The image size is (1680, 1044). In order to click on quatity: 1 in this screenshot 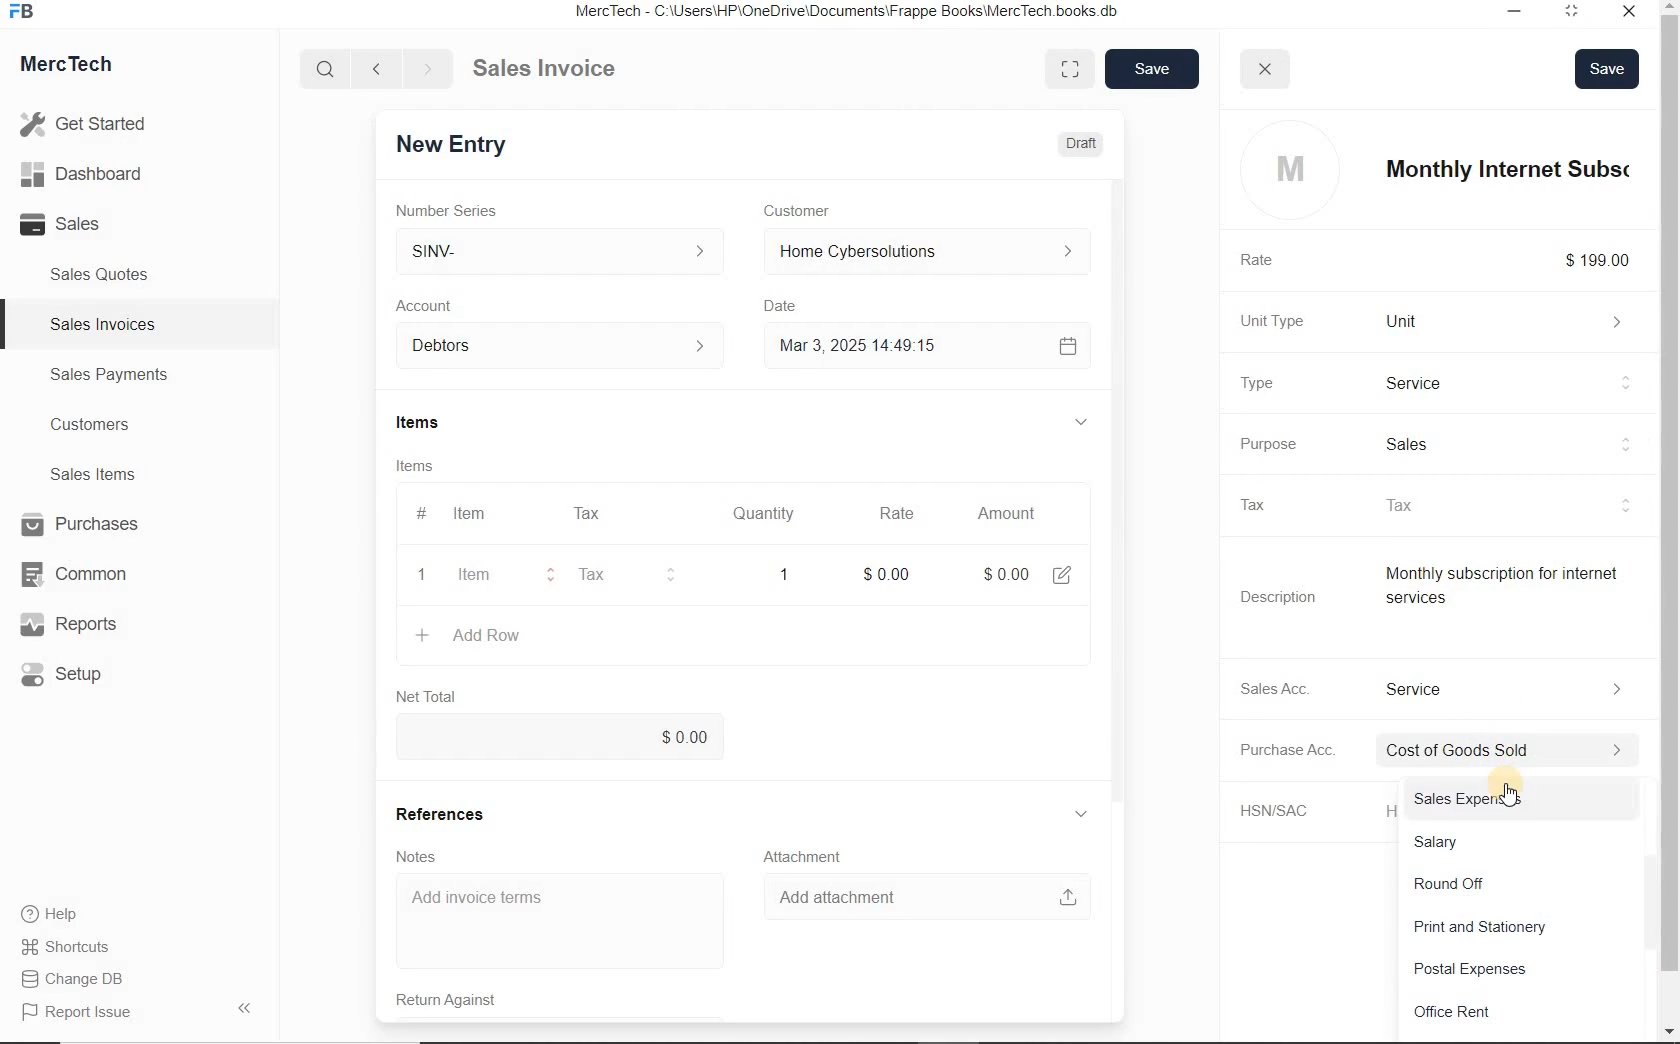, I will do `click(784, 573)`.